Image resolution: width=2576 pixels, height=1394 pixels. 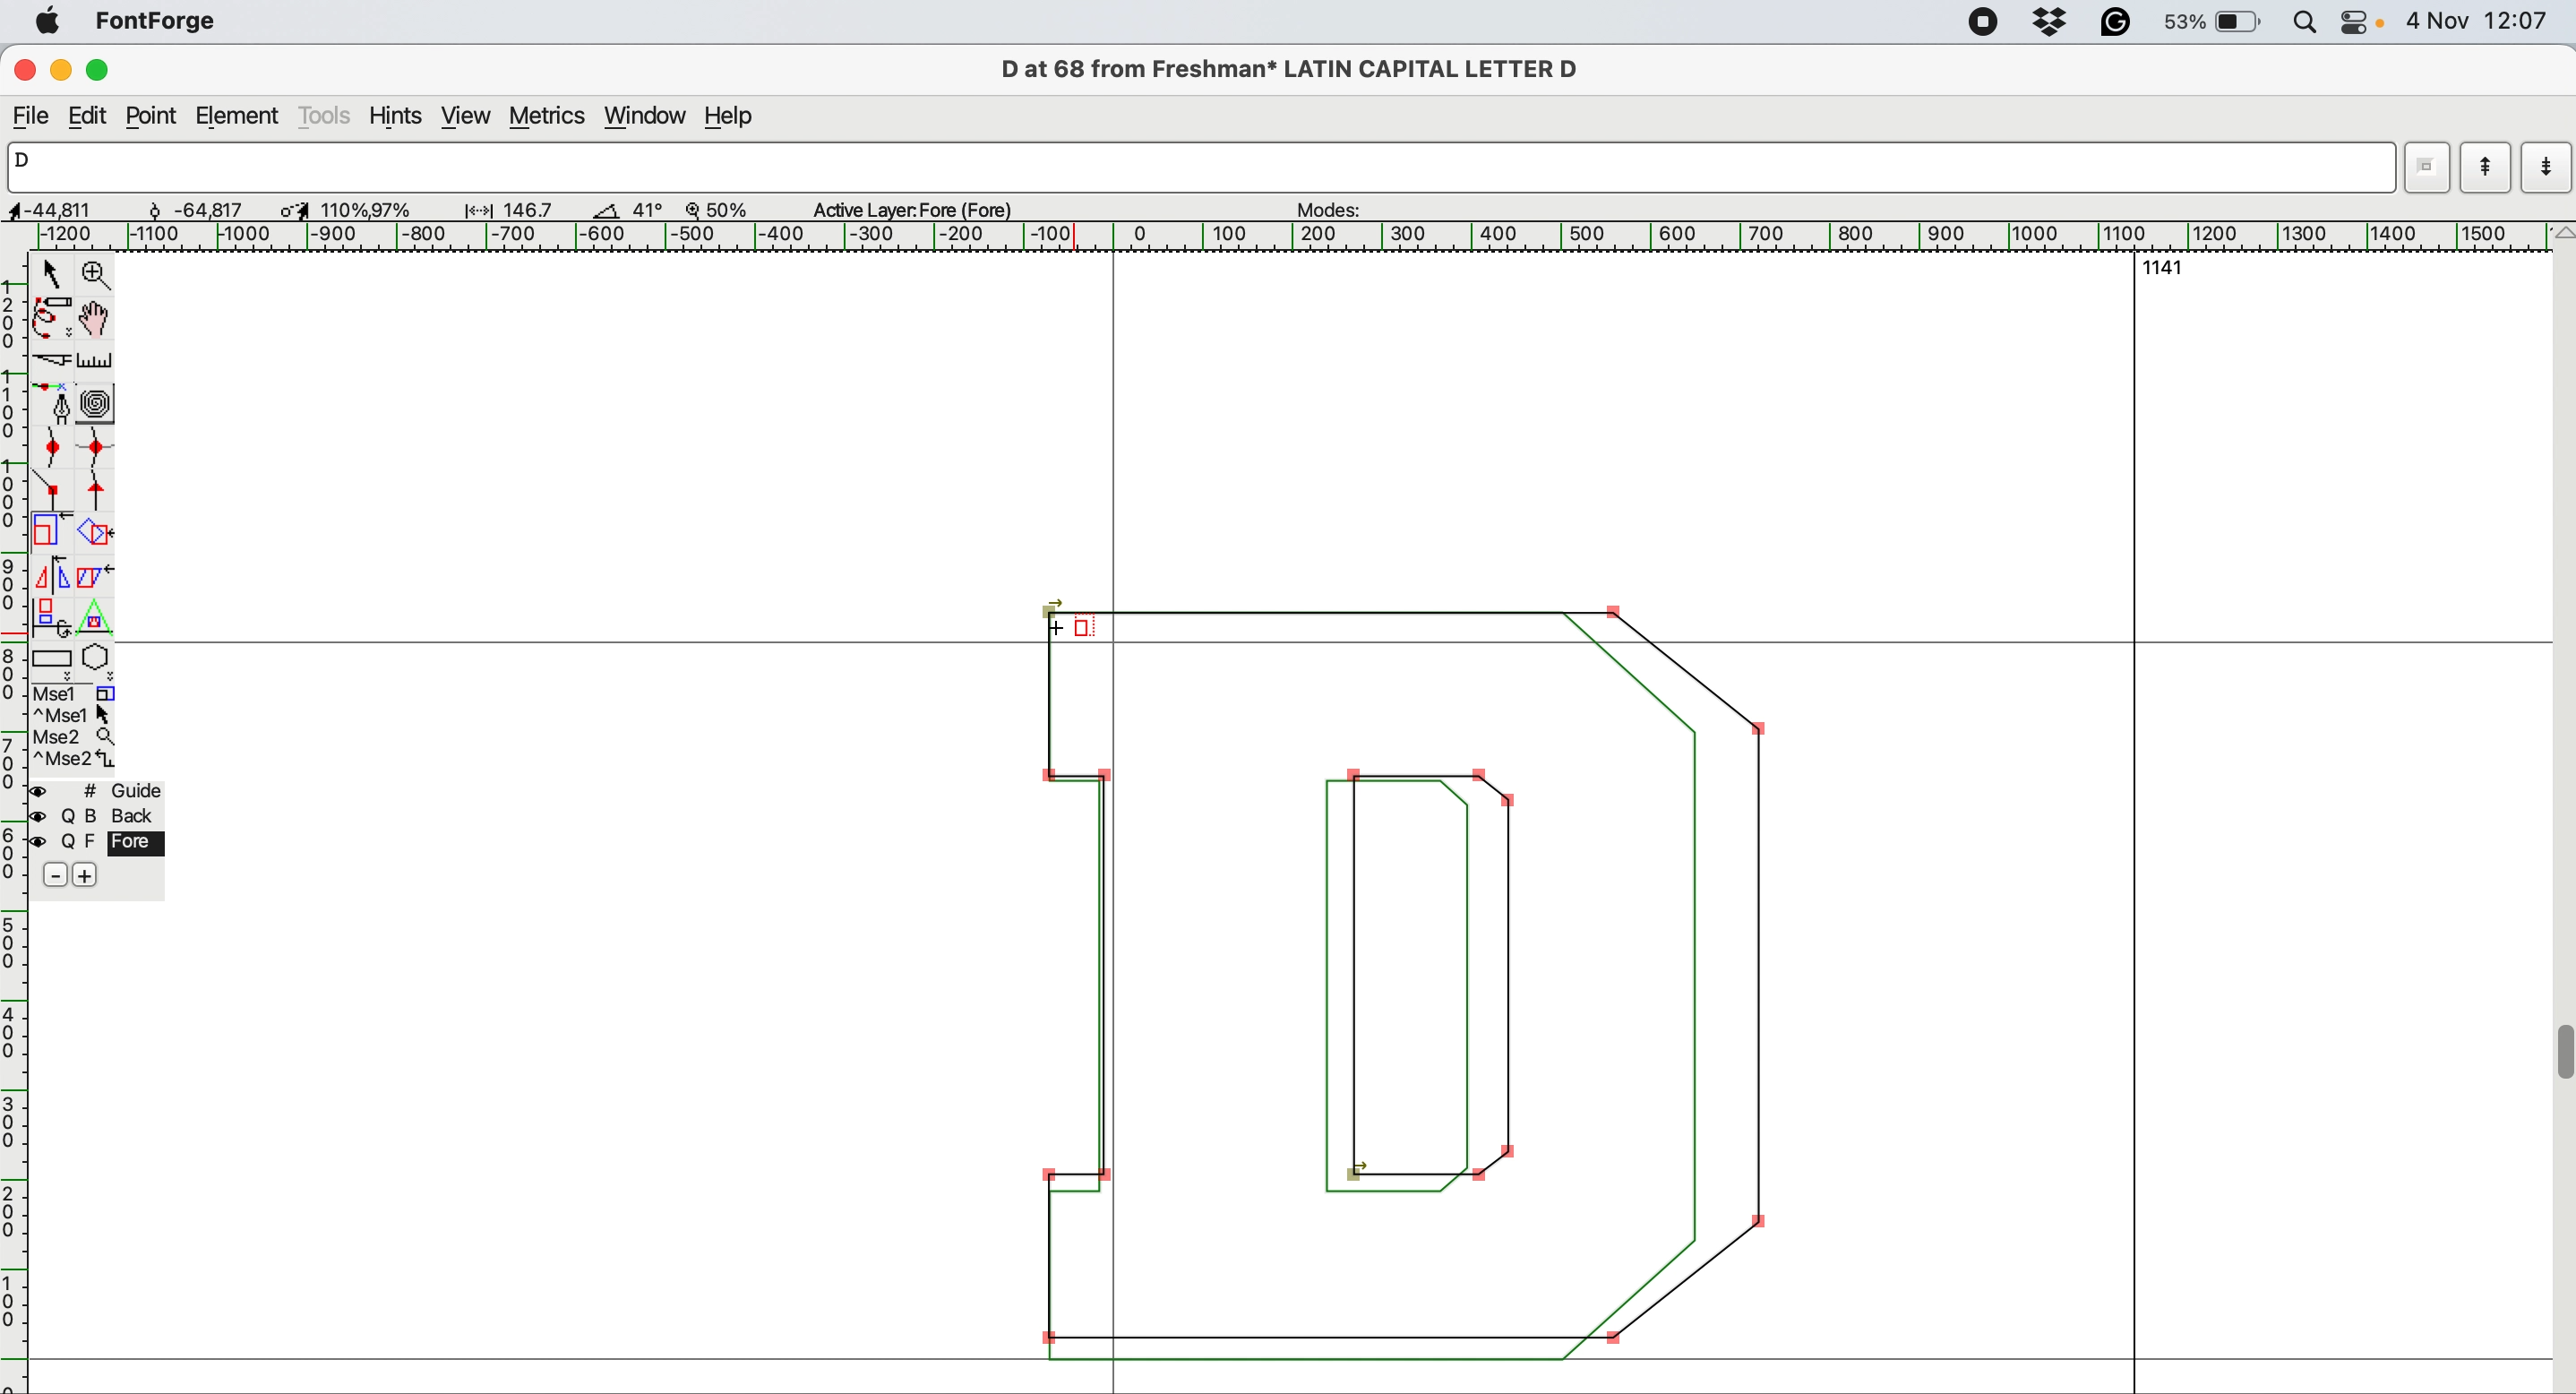 I want to click on add a vantage point, so click(x=103, y=493).